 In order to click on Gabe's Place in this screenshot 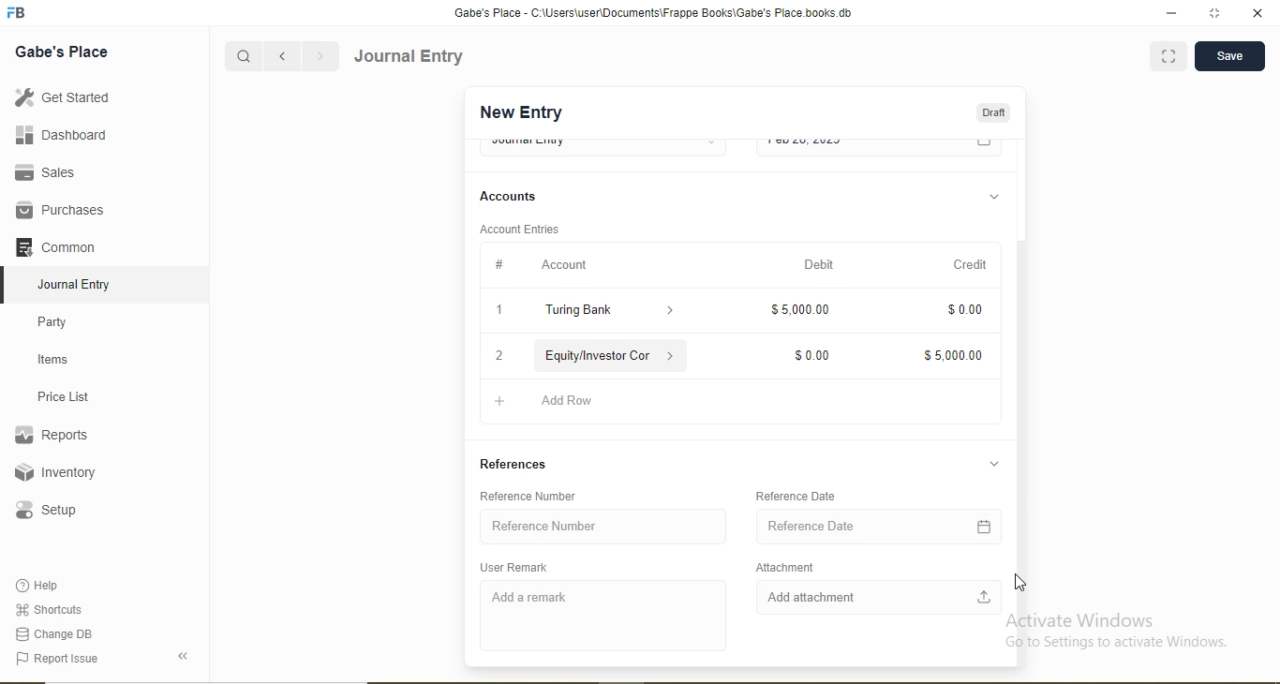, I will do `click(62, 52)`.